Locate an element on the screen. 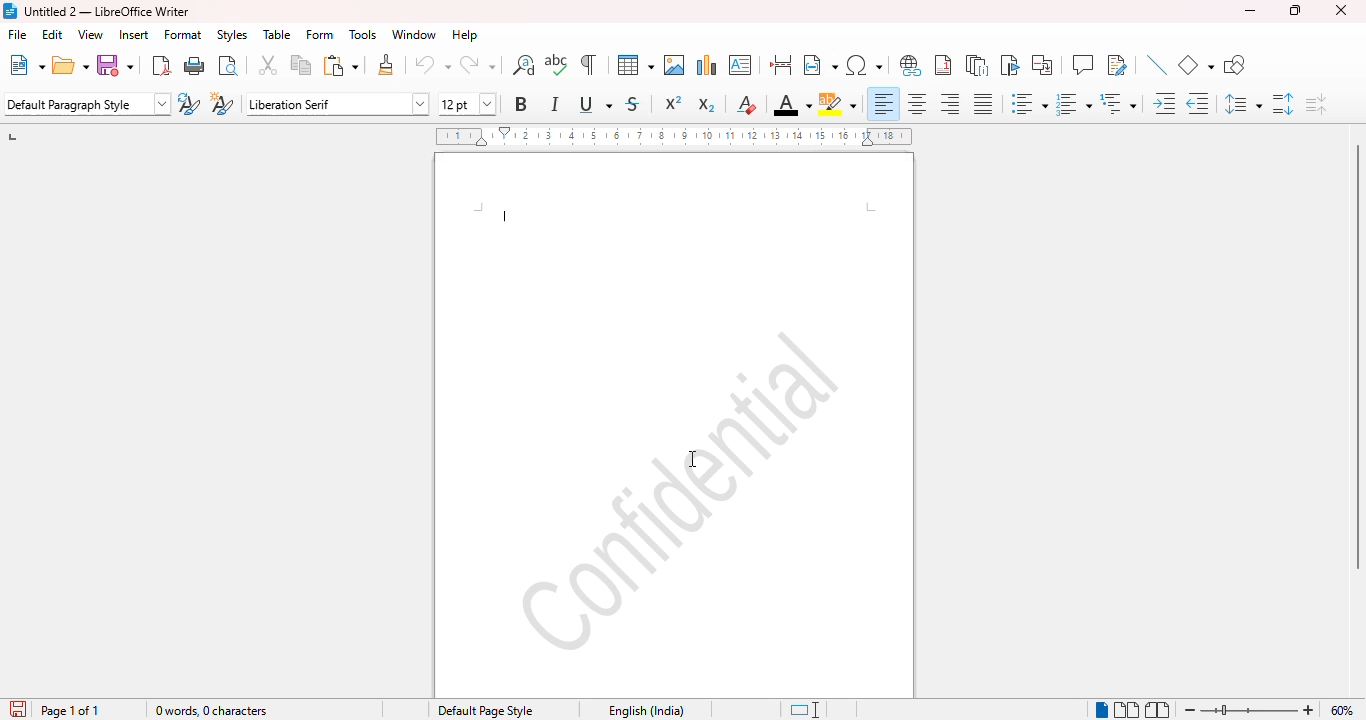 The width and height of the screenshot is (1366, 720). cut is located at coordinates (267, 64).